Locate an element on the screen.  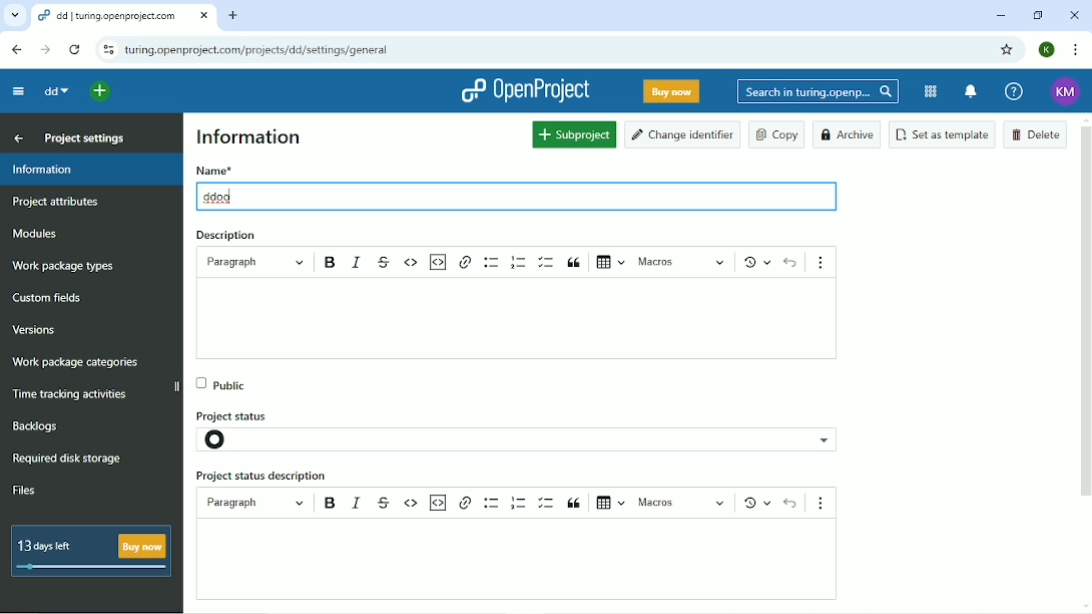
dd is located at coordinates (55, 91).